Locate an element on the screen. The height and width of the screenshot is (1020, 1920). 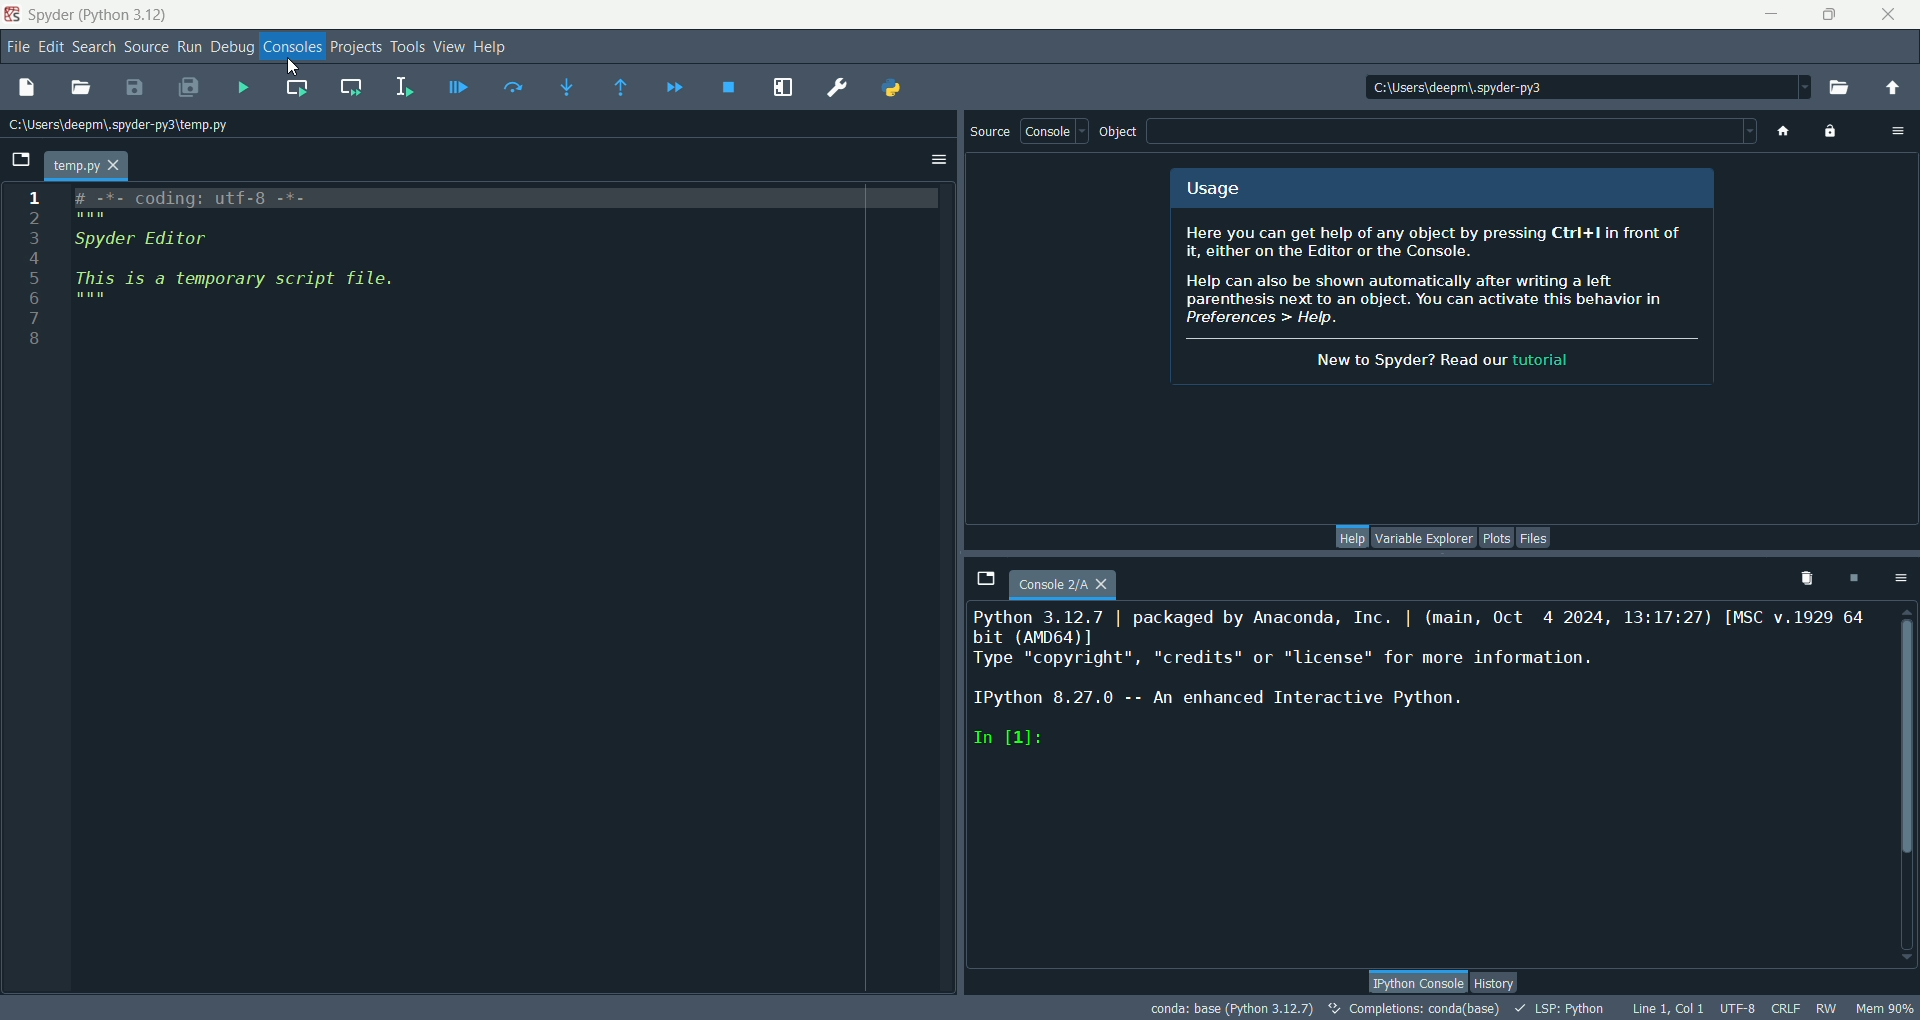
stop debugging is located at coordinates (729, 90).